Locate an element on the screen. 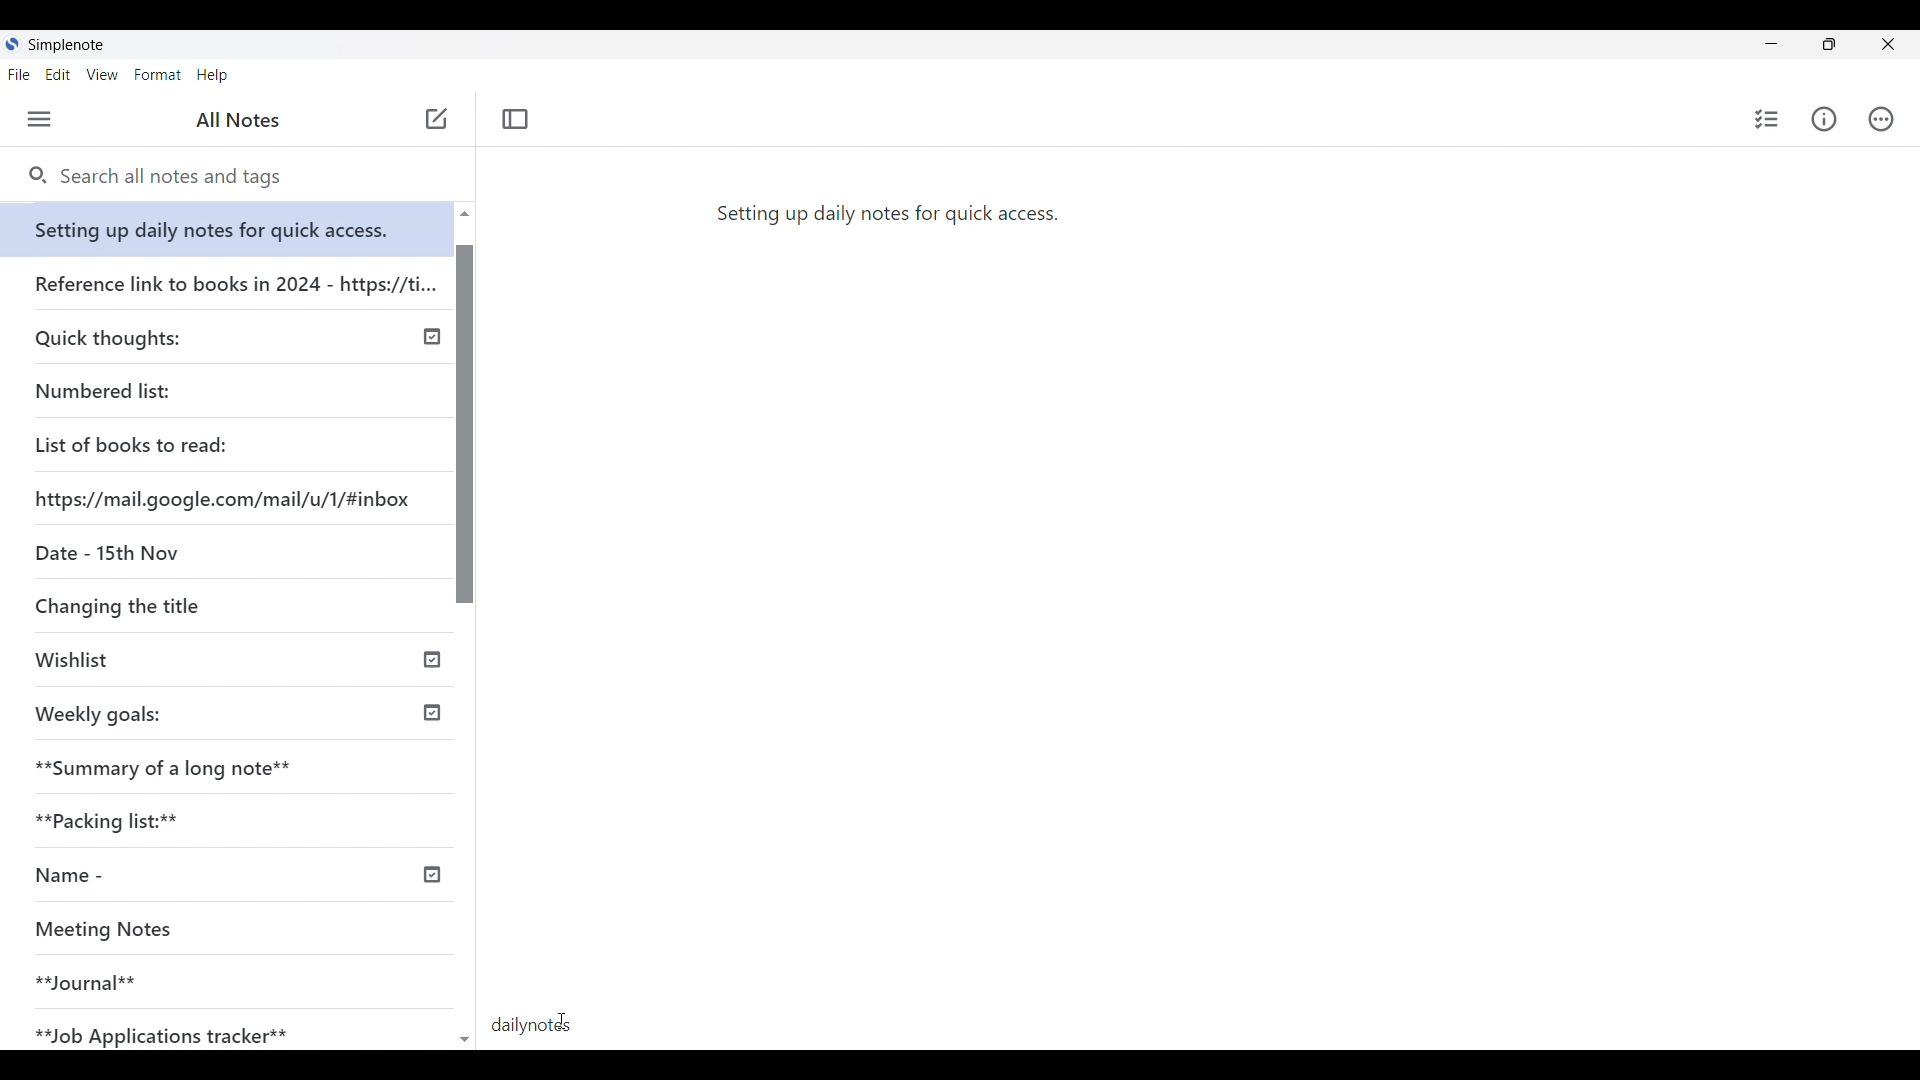 Image resolution: width=1920 pixels, height=1080 pixels. published is located at coordinates (434, 338).